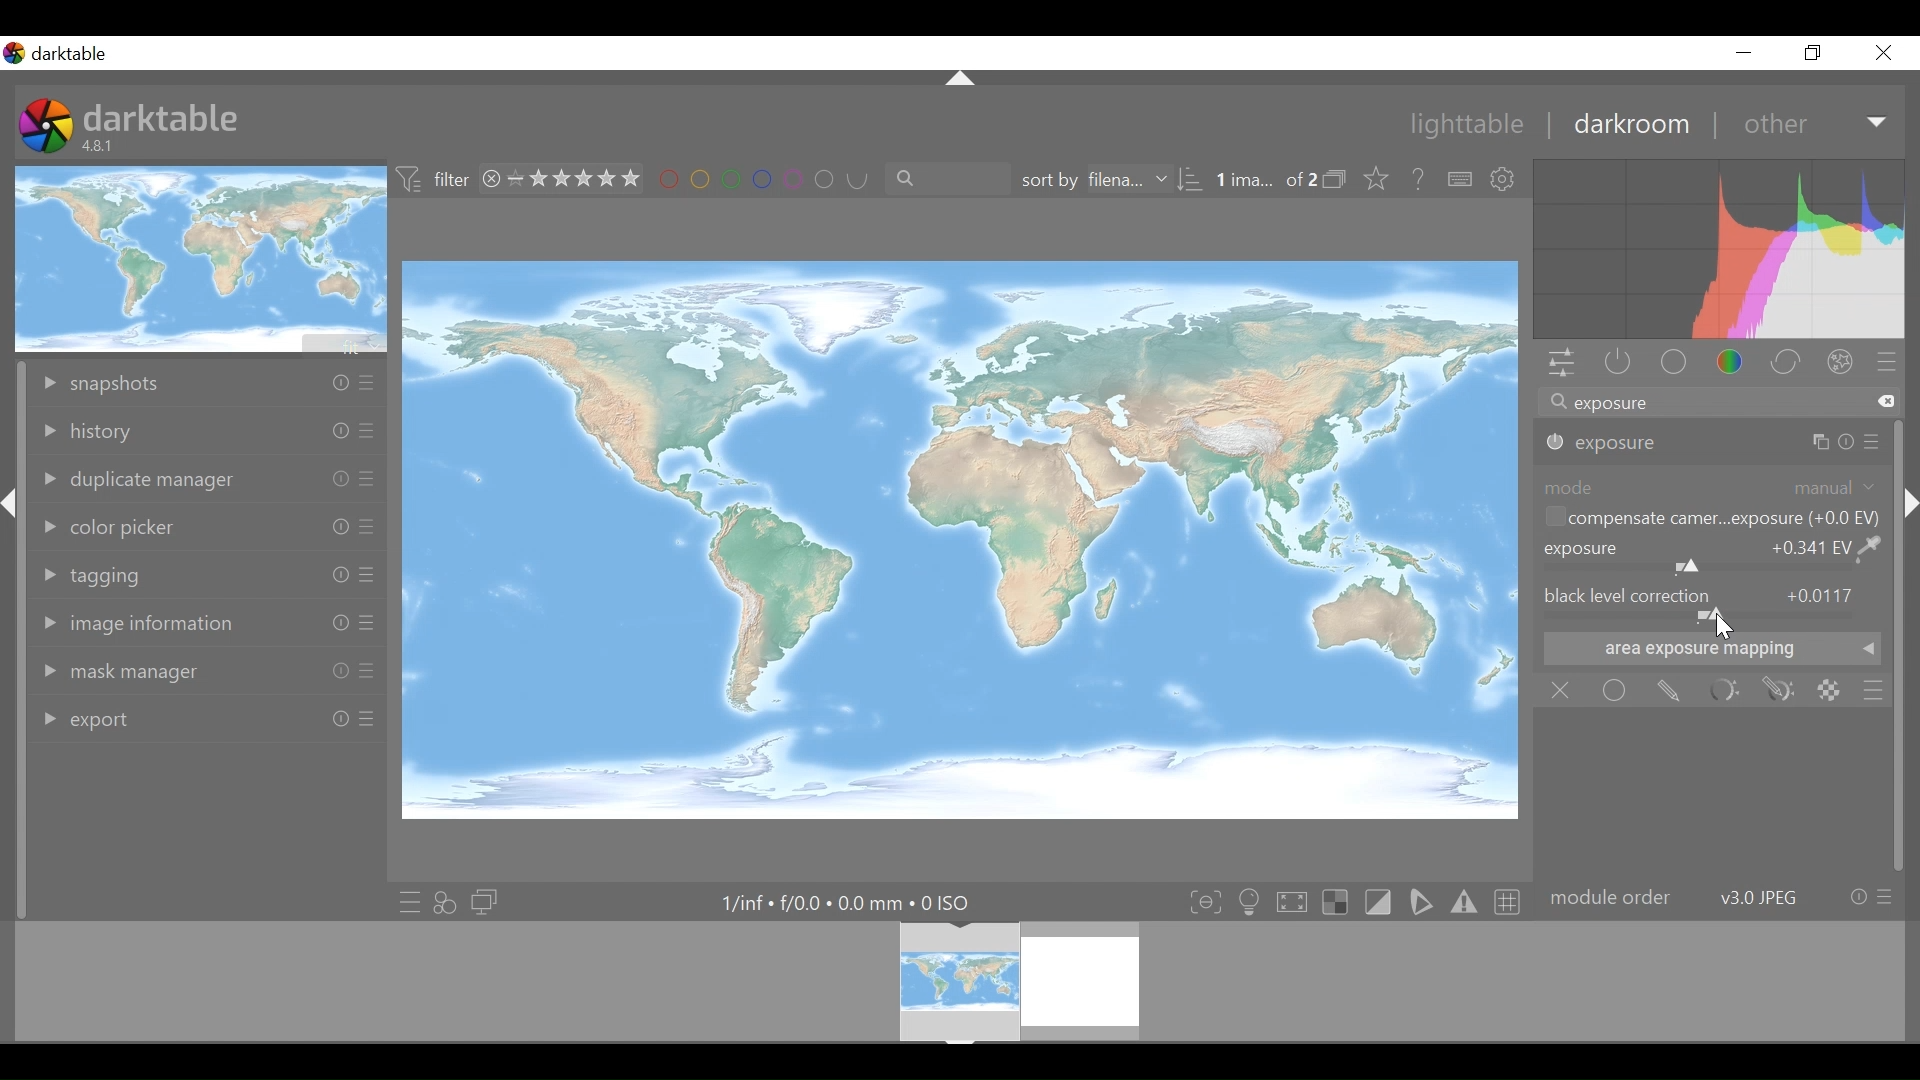  Describe the element at coordinates (1882, 51) in the screenshot. I see `Close` at that location.